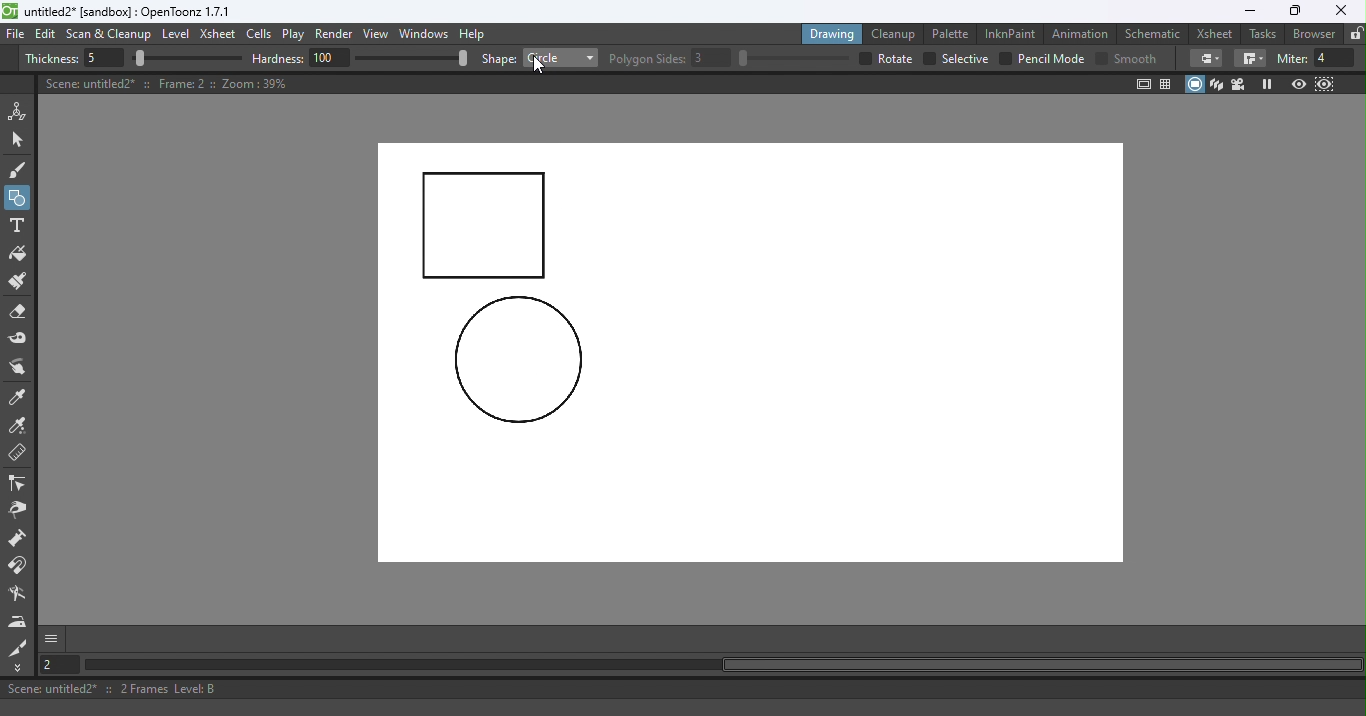  Describe the element at coordinates (57, 664) in the screenshot. I see `Set the current frame` at that location.